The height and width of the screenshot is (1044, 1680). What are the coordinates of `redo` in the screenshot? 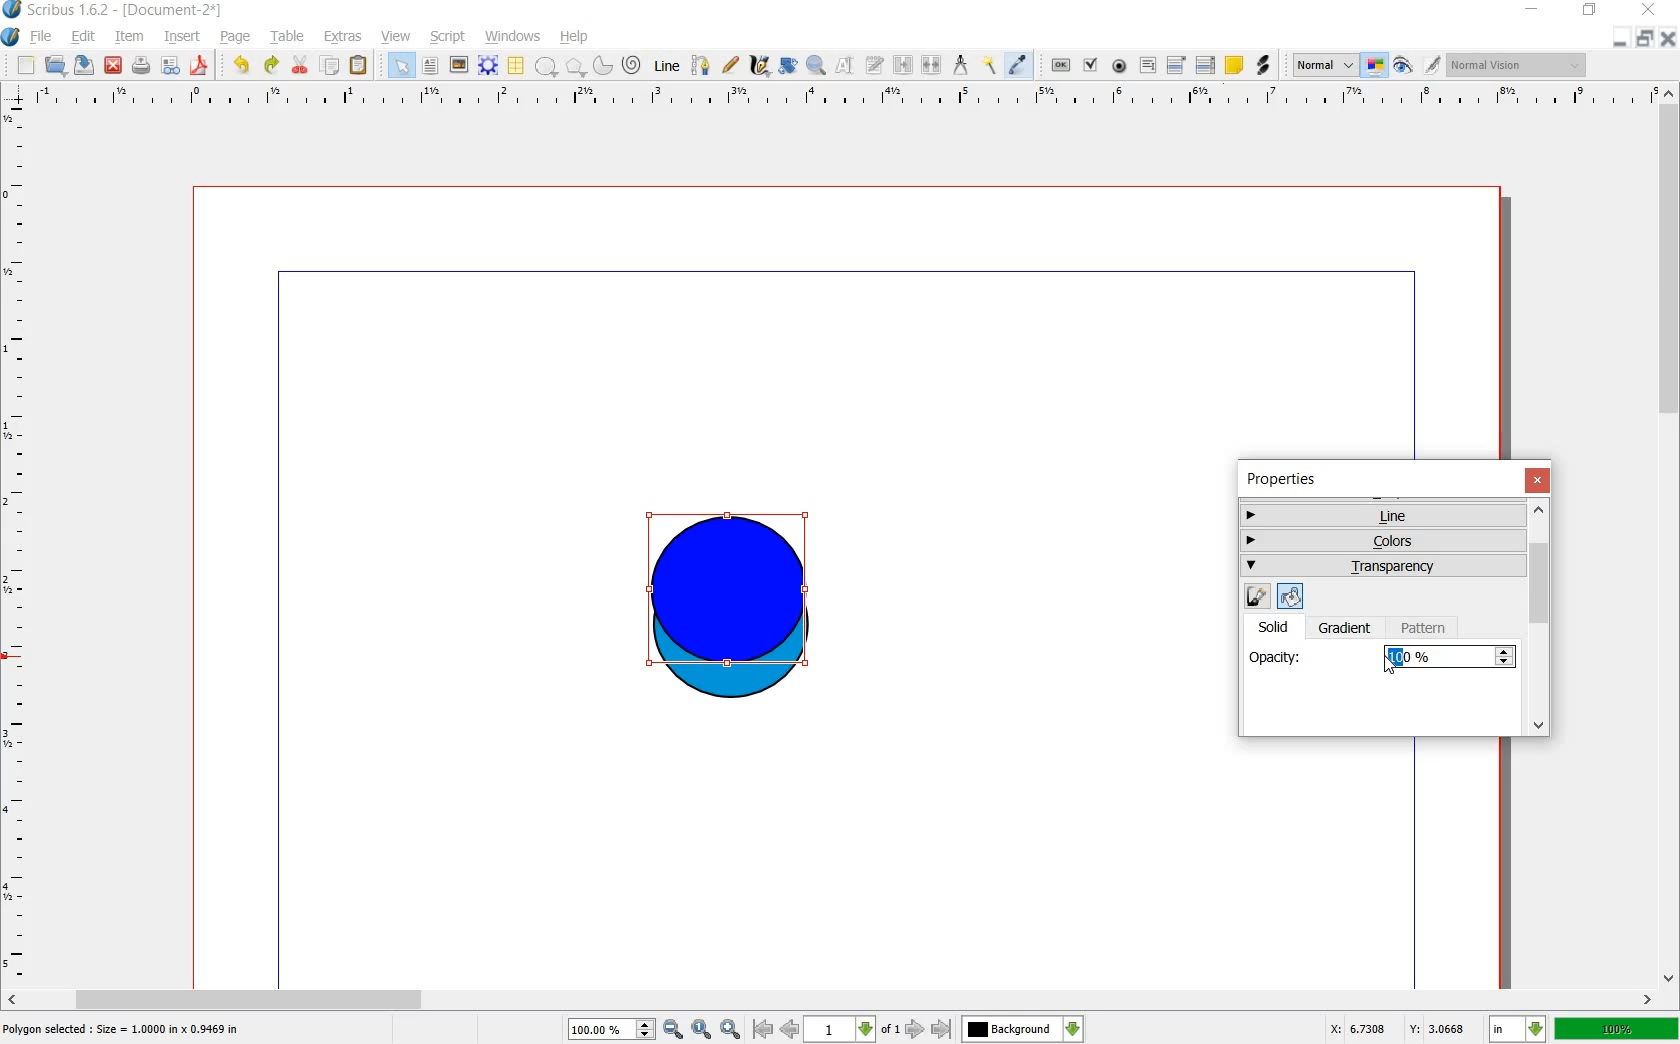 It's located at (270, 66).